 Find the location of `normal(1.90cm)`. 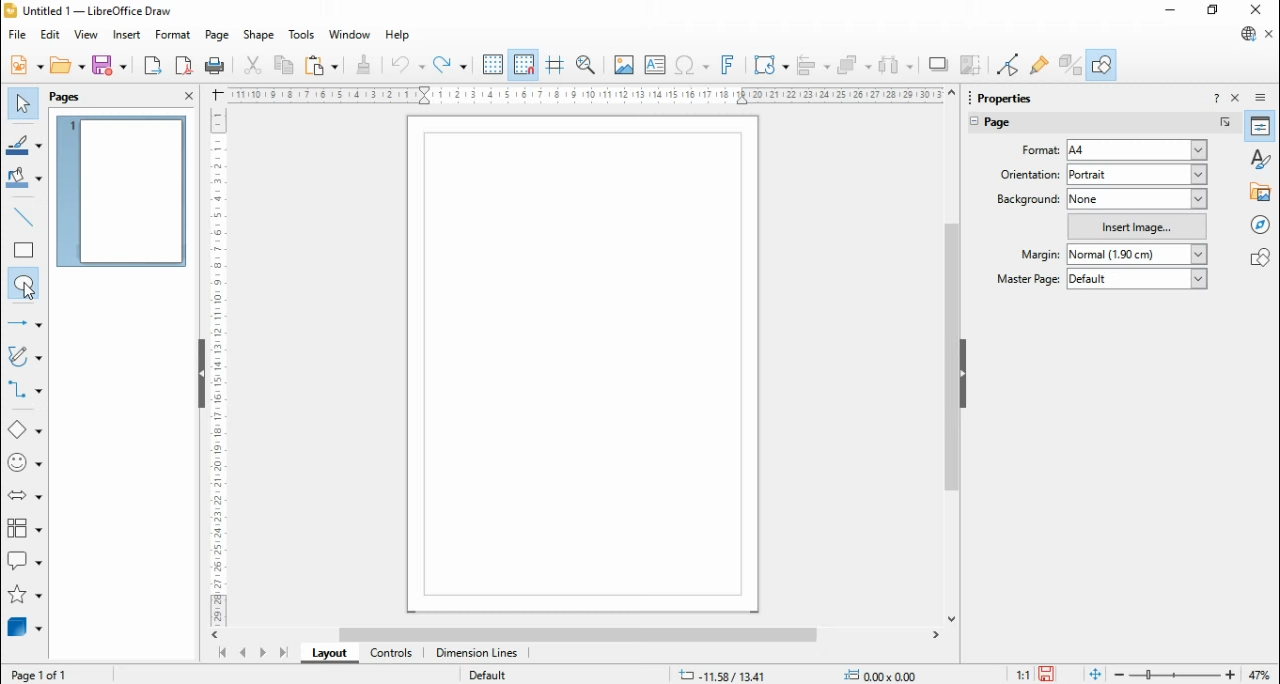

normal(1.90cm) is located at coordinates (1135, 254).